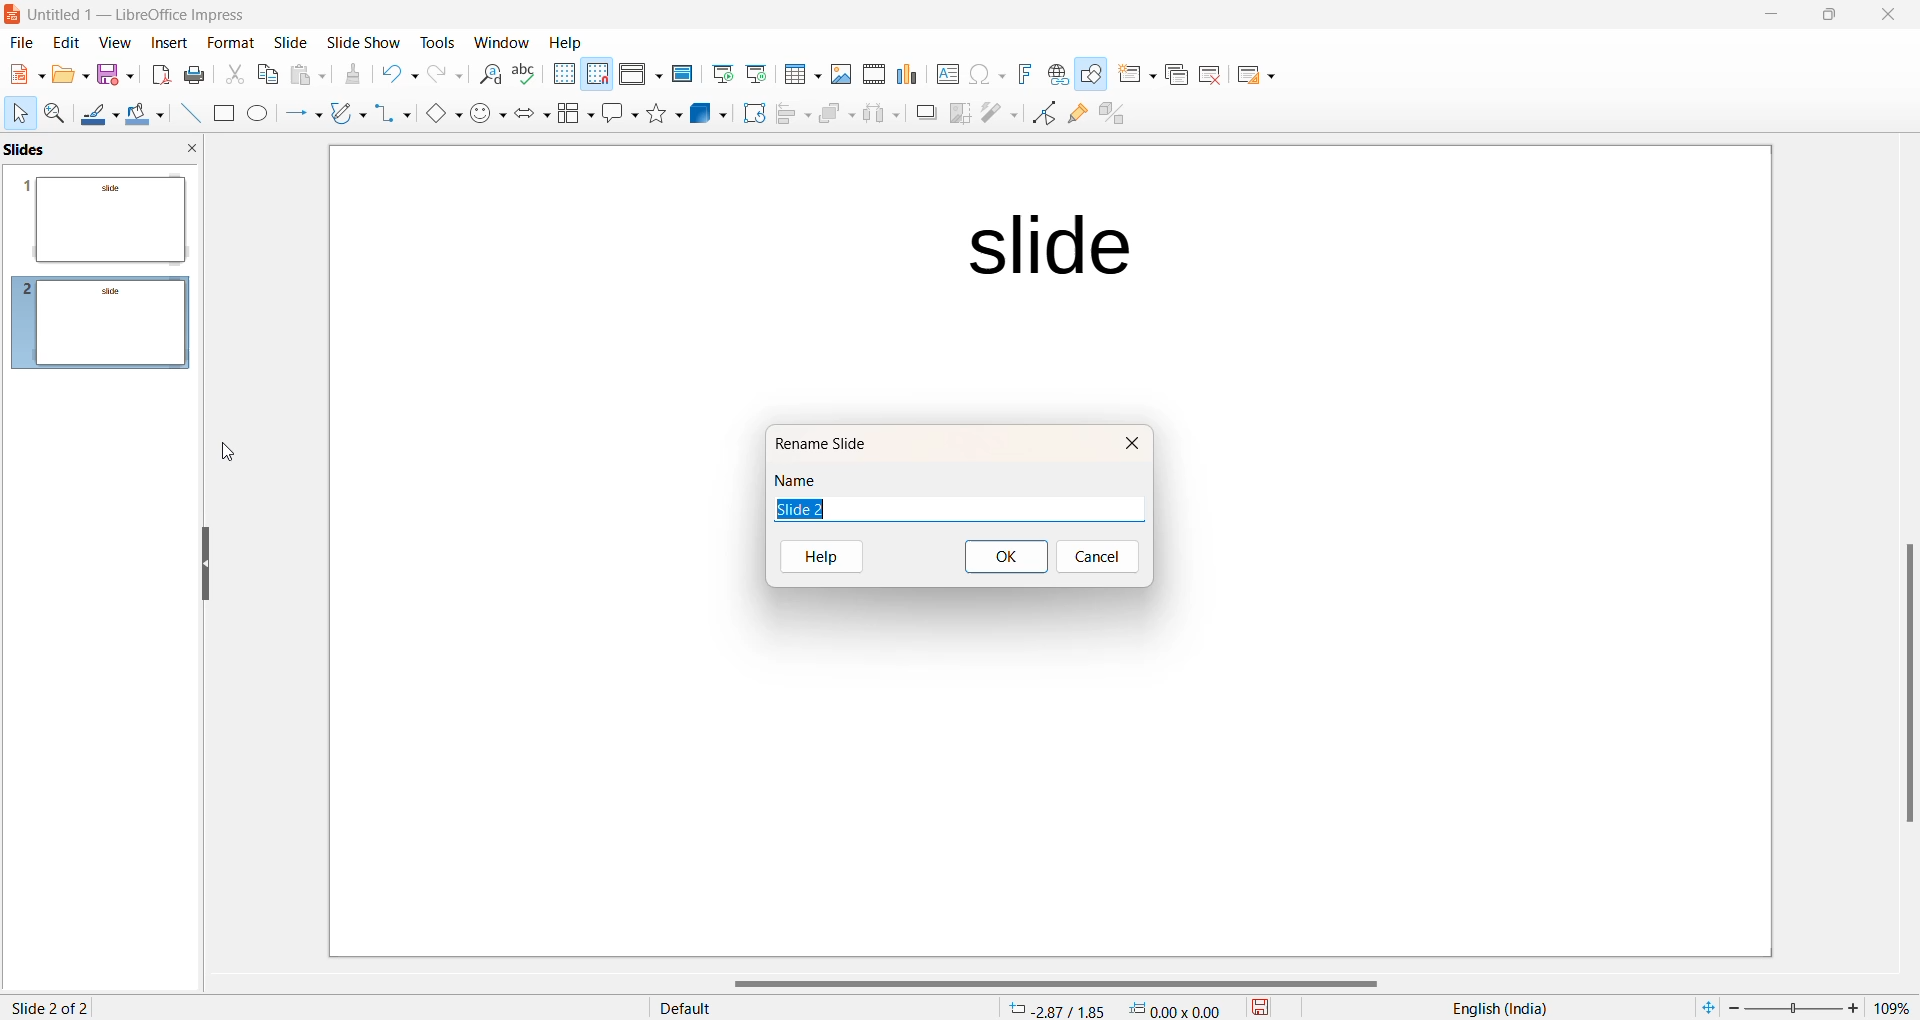 The image size is (1920, 1020). Describe the element at coordinates (1091, 76) in the screenshot. I see `Show draw function` at that location.